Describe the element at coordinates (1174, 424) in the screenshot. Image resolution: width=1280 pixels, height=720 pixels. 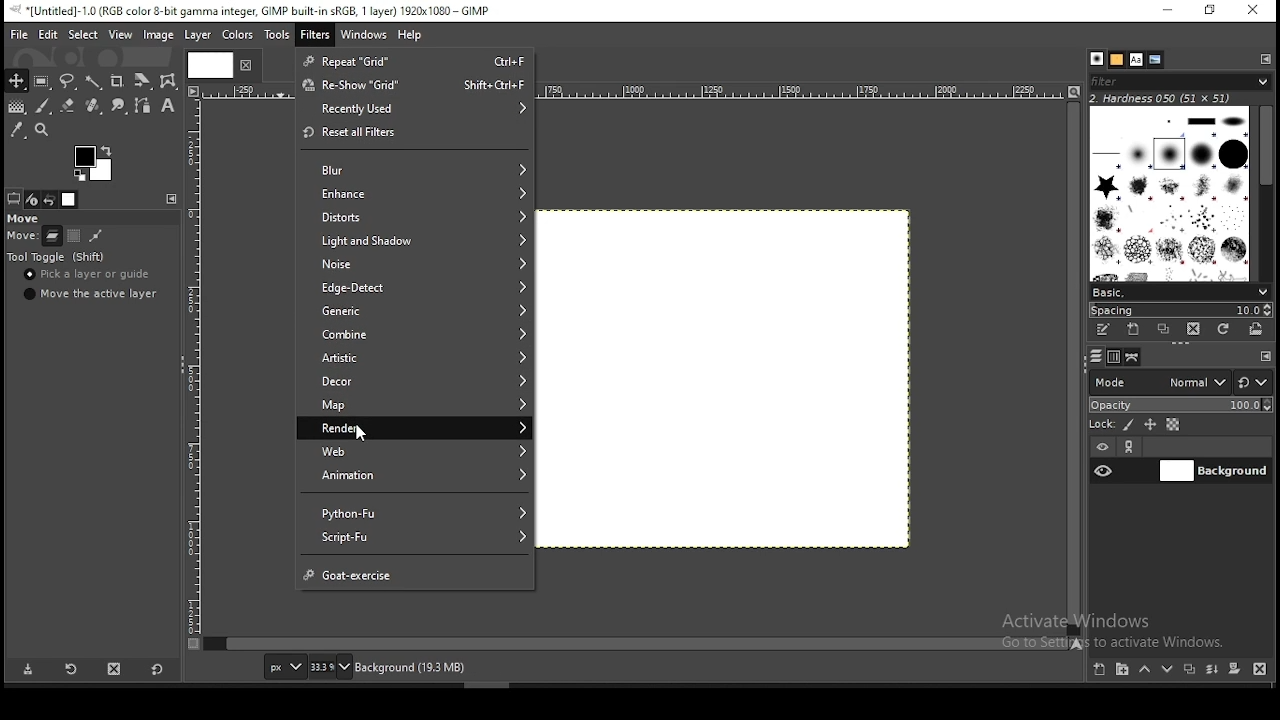
I see `lock alpha channel` at that location.